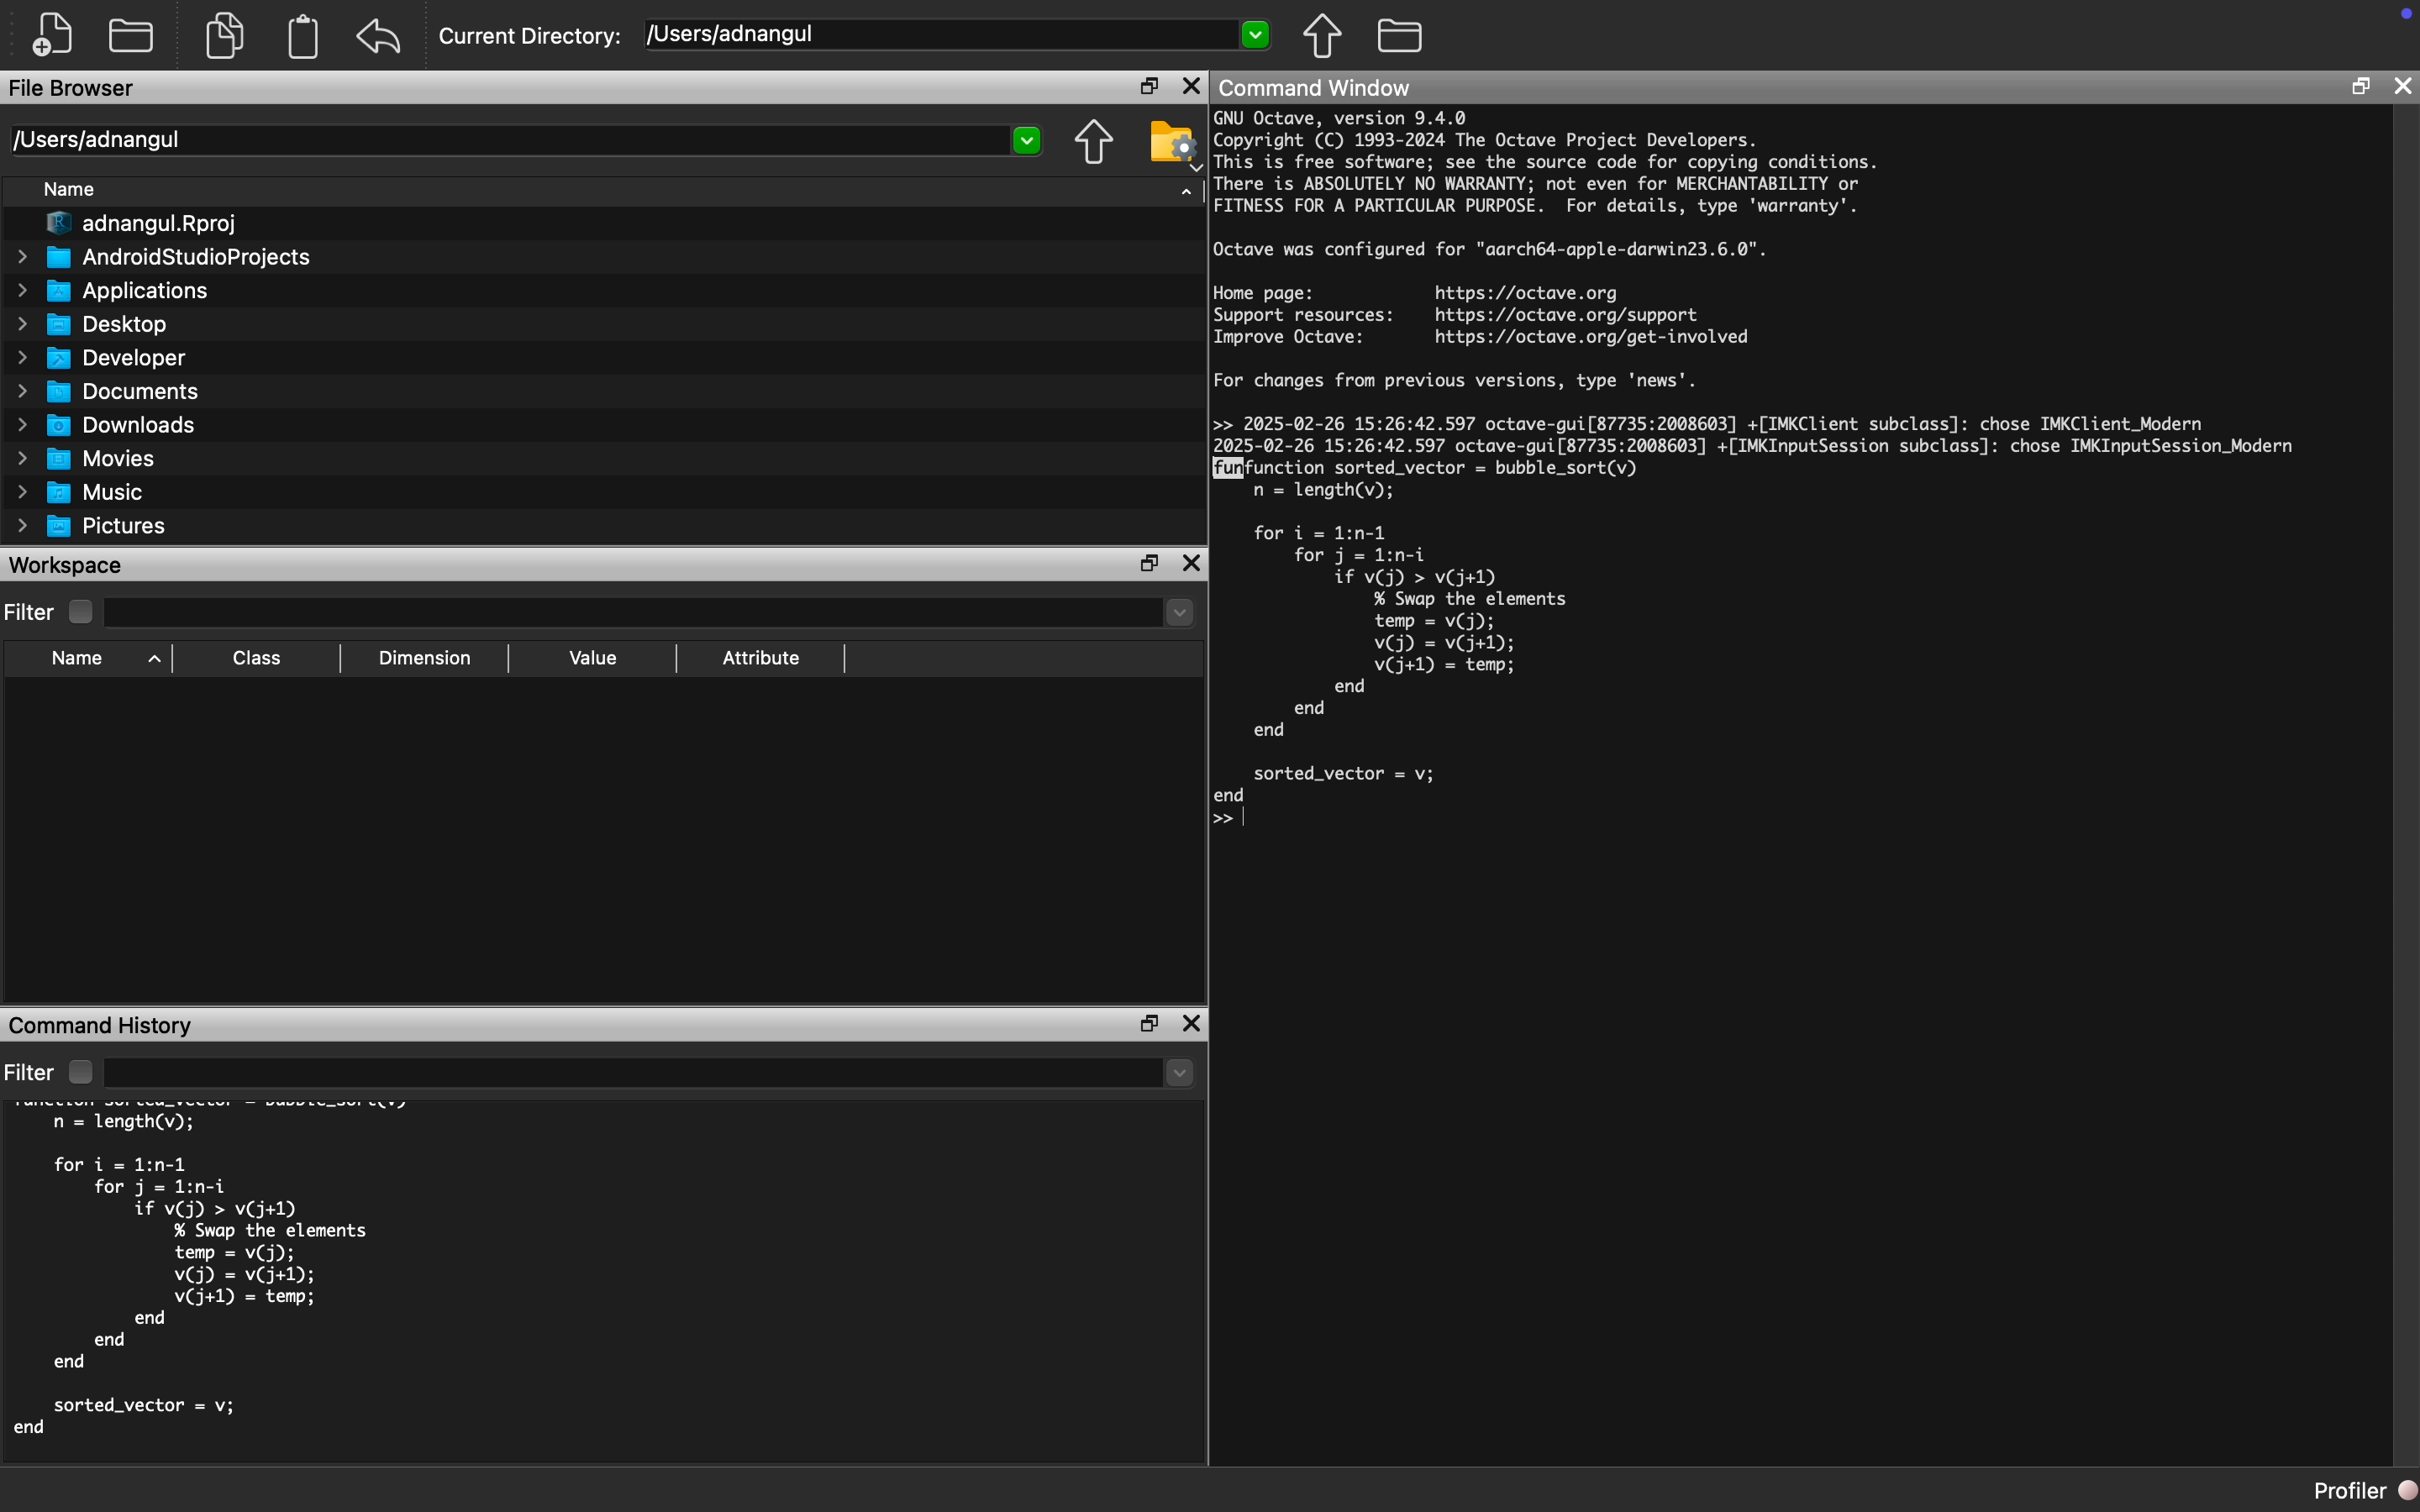 The image size is (2420, 1512). I want to click on Movies, so click(87, 459).